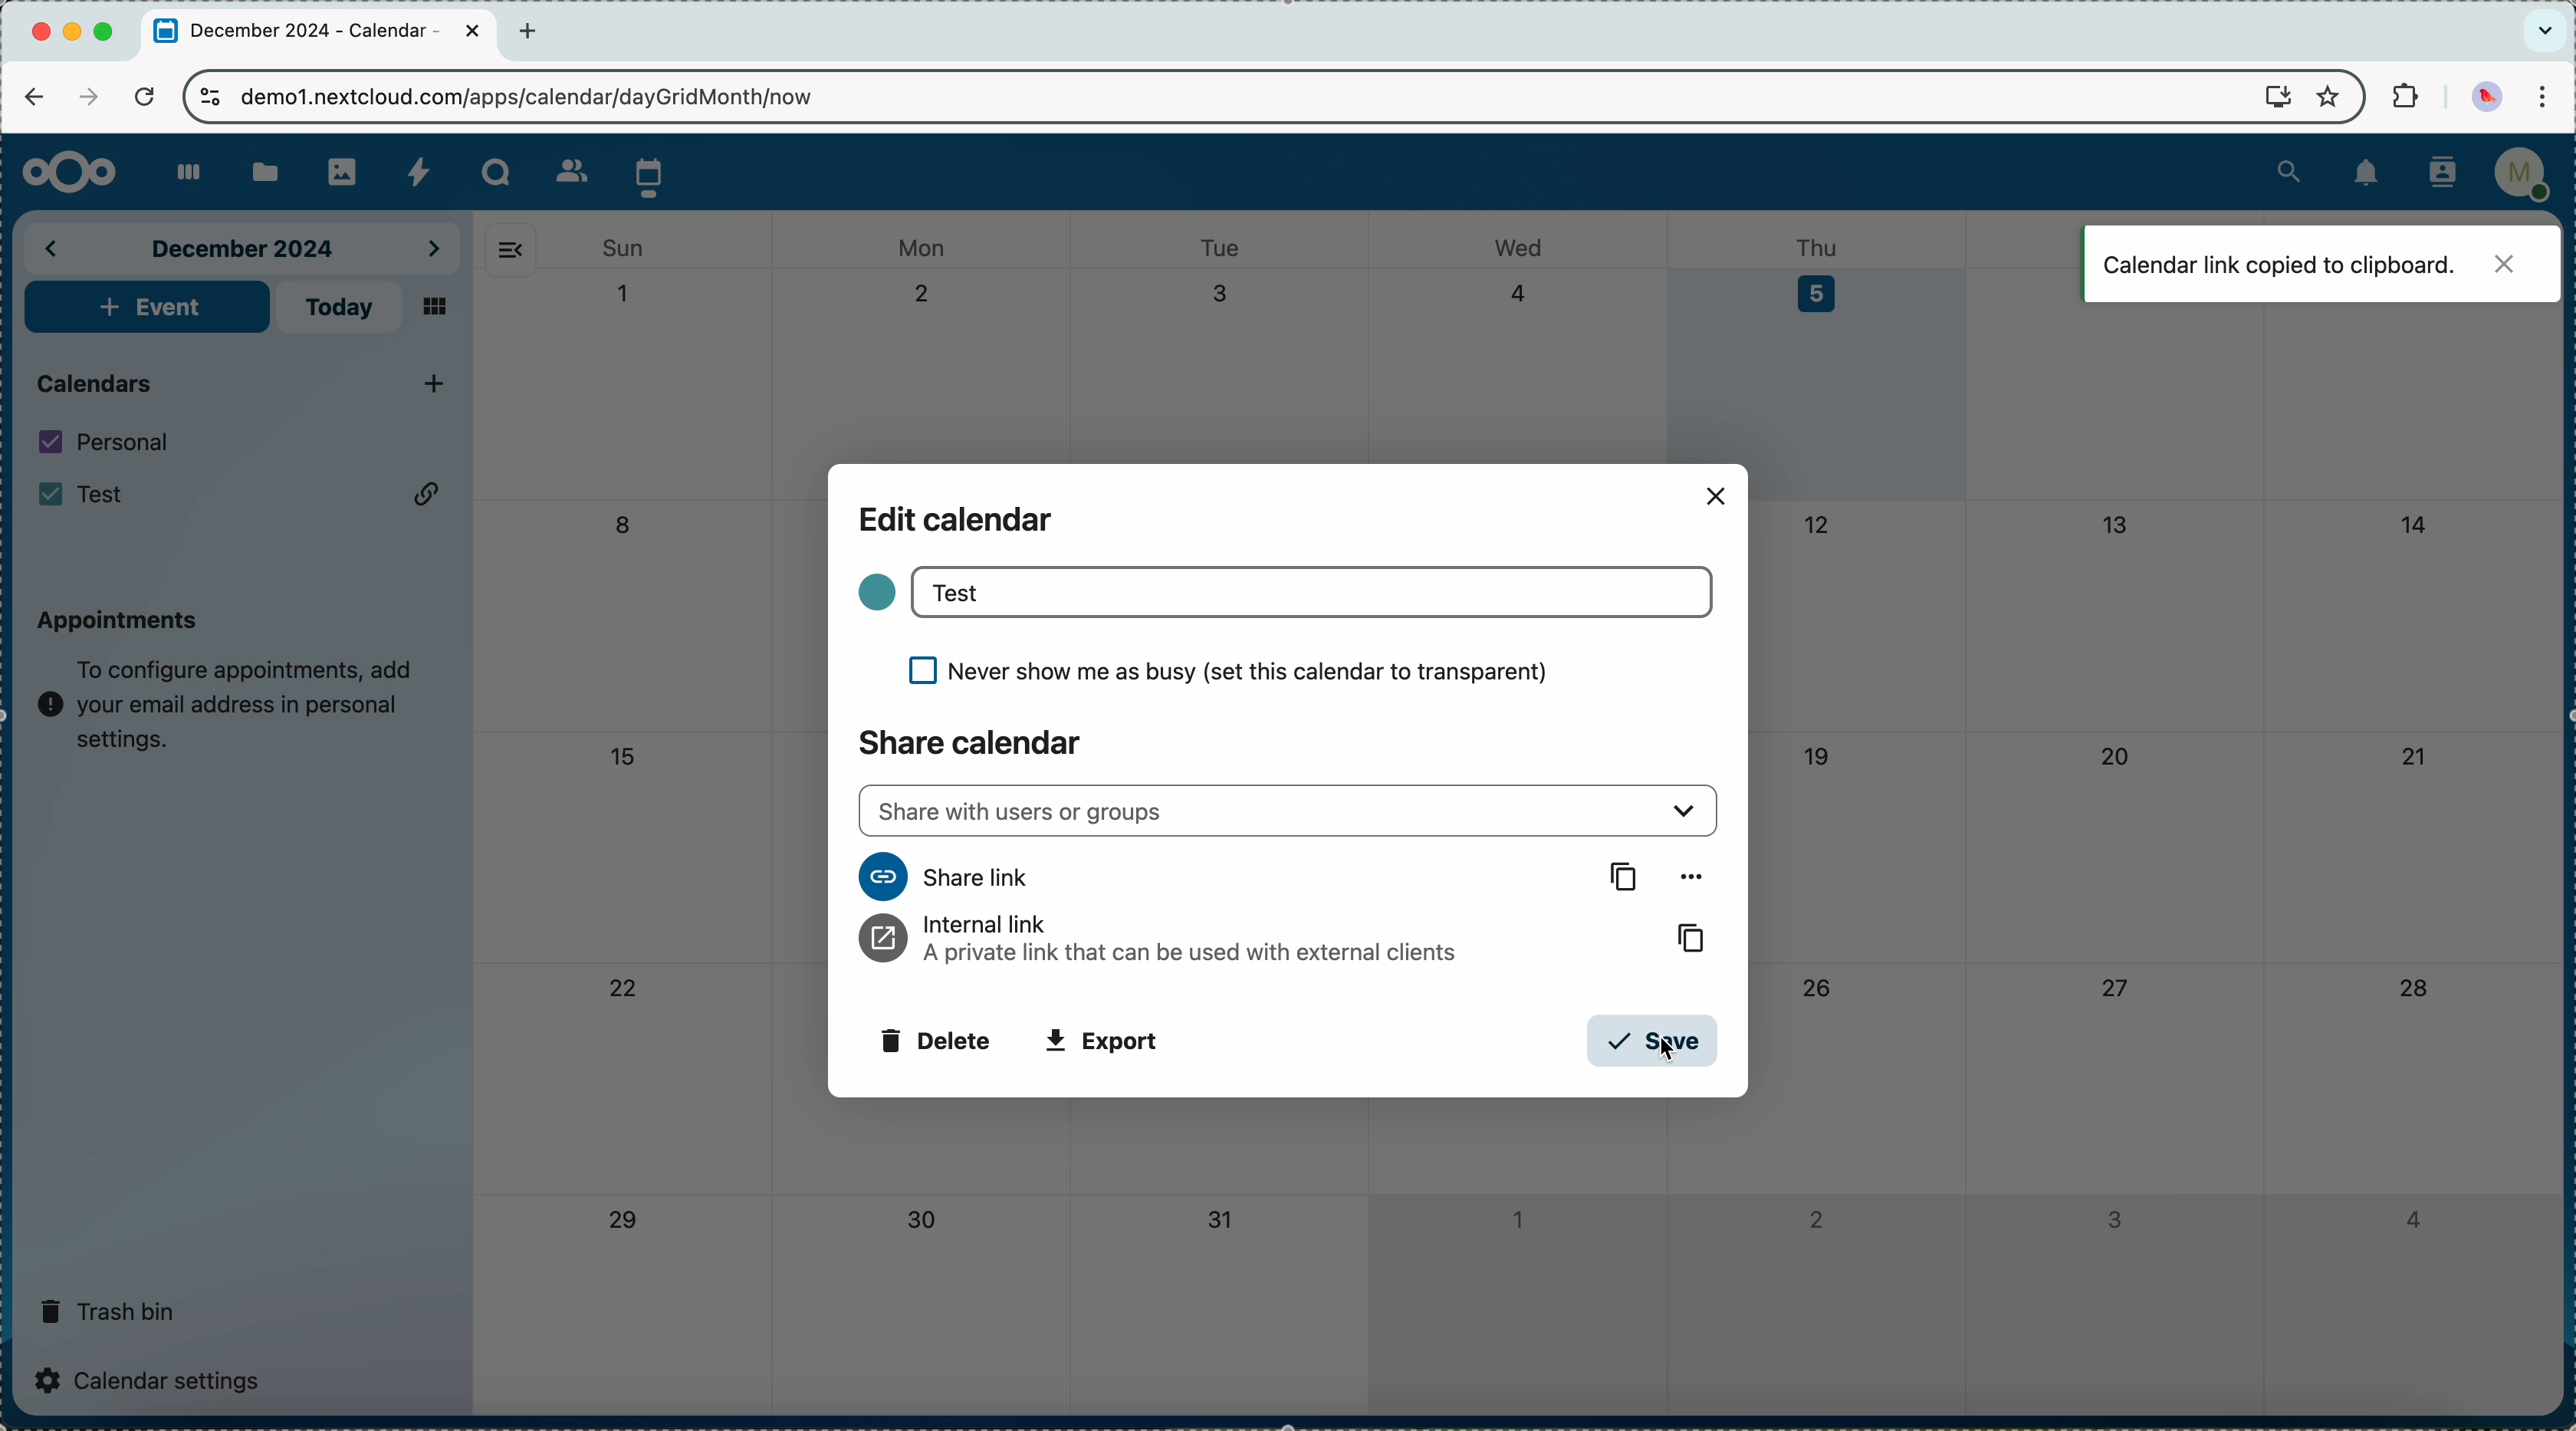  What do you see at coordinates (108, 32) in the screenshot?
I see `maximize` at bounding box center [108, 32].